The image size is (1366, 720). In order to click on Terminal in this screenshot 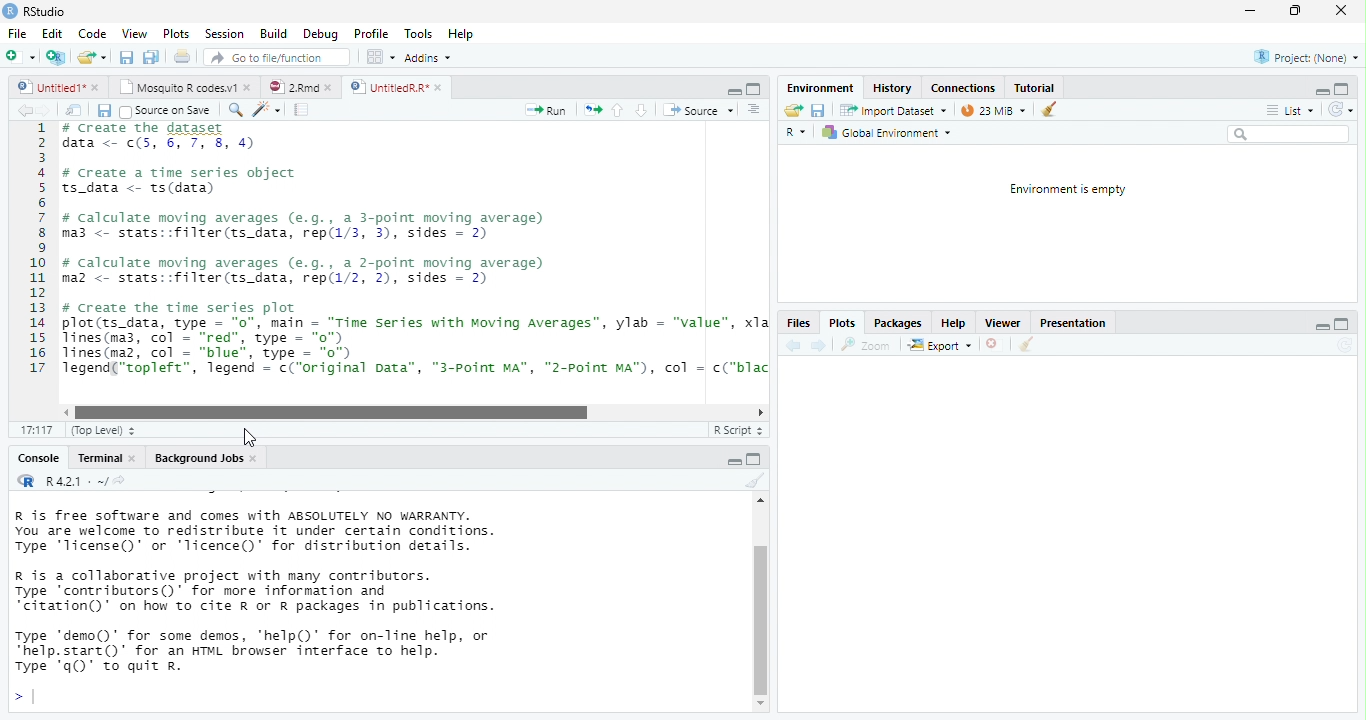, I will do `click(99, 458)`.